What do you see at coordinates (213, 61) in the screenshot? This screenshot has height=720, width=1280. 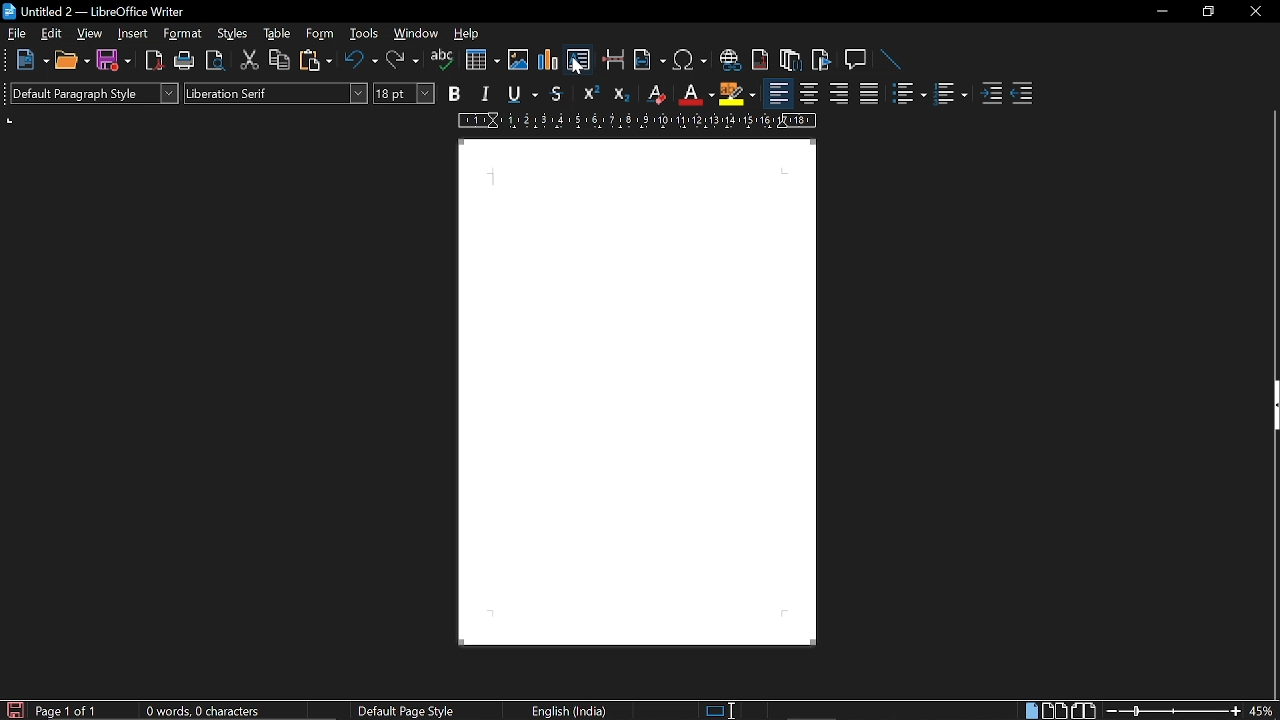 I see `toggle print preview` at bounding box center [213, 61].